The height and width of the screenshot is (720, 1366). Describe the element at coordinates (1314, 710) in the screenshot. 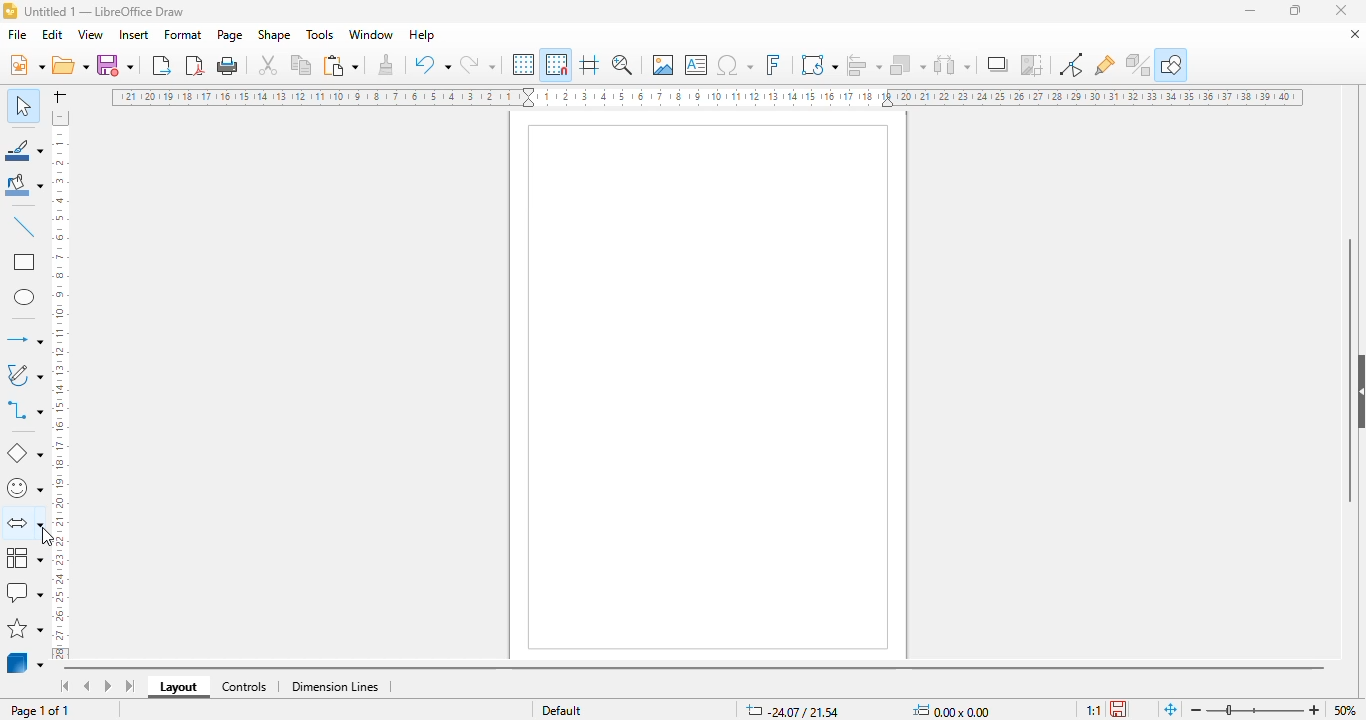

I see `zoom in` at that location.